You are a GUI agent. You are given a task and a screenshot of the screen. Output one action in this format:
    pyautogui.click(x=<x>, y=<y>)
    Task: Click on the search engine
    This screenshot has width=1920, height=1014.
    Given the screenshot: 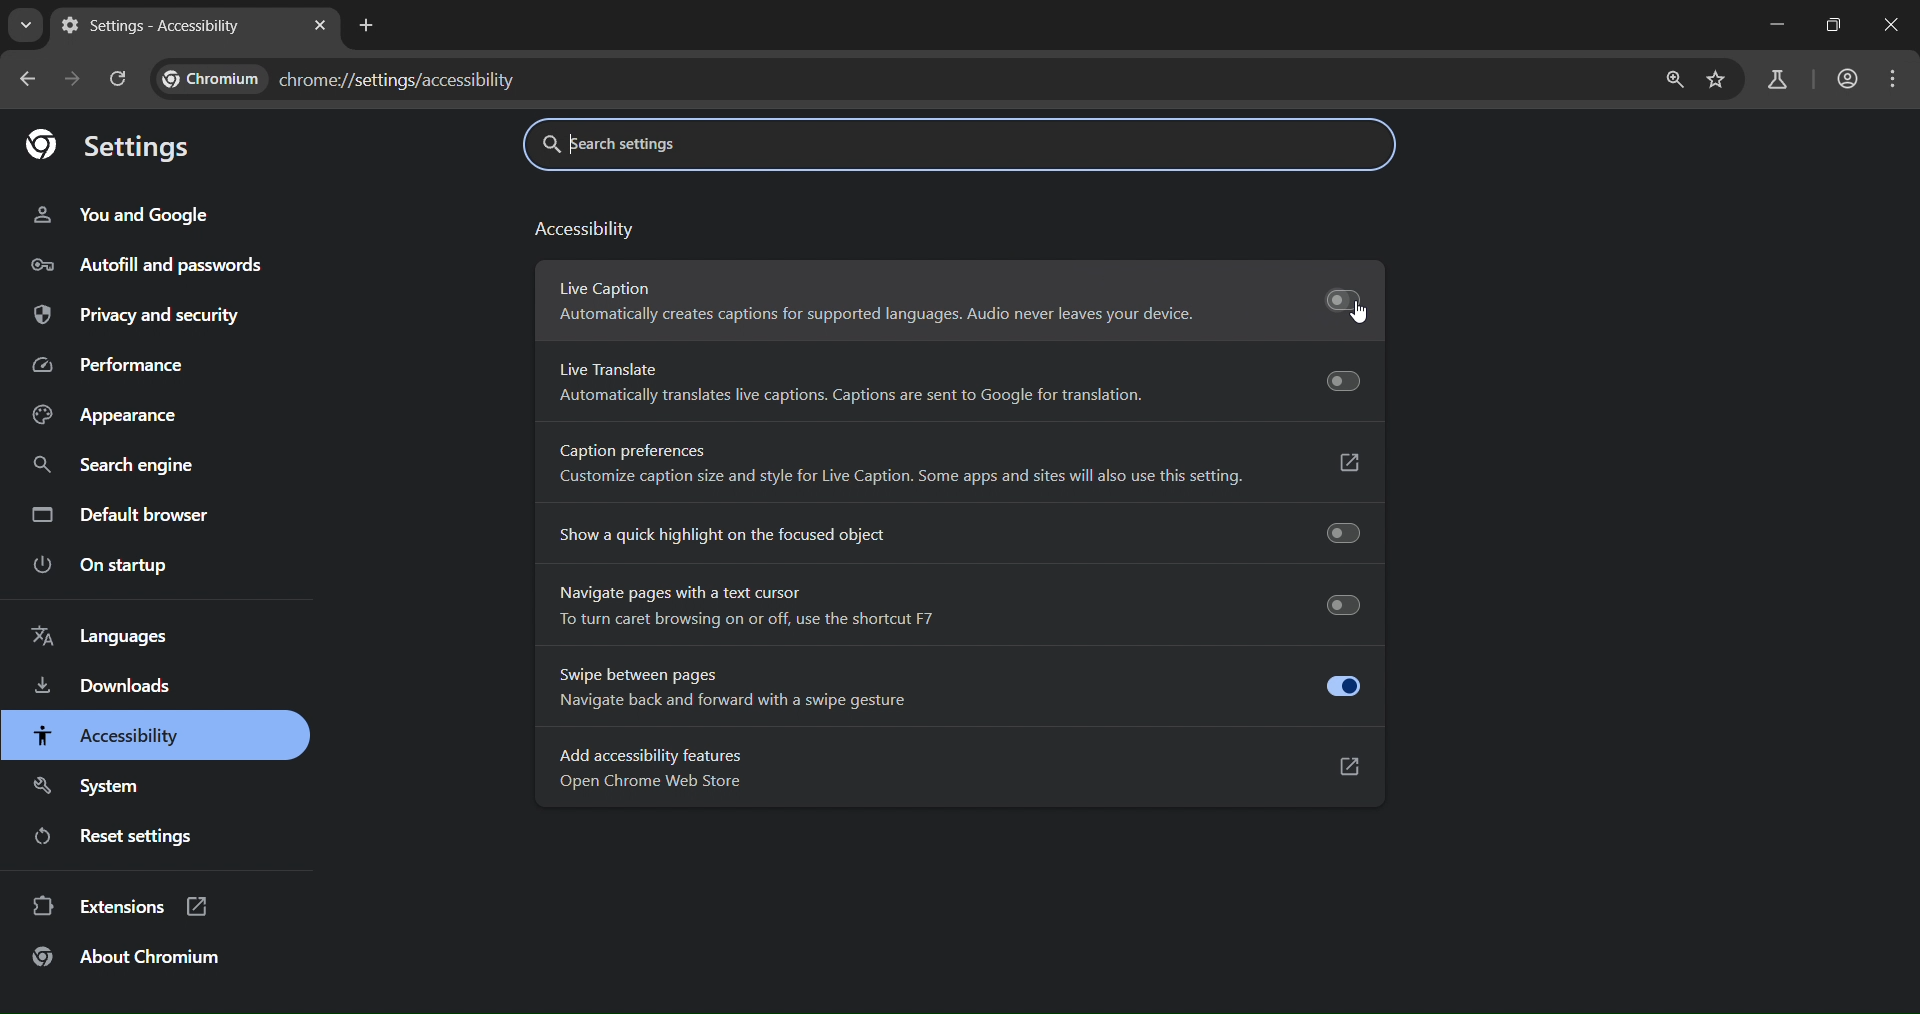 What is the action you would take?
    pyautogui.click(x=122, y=466)
    